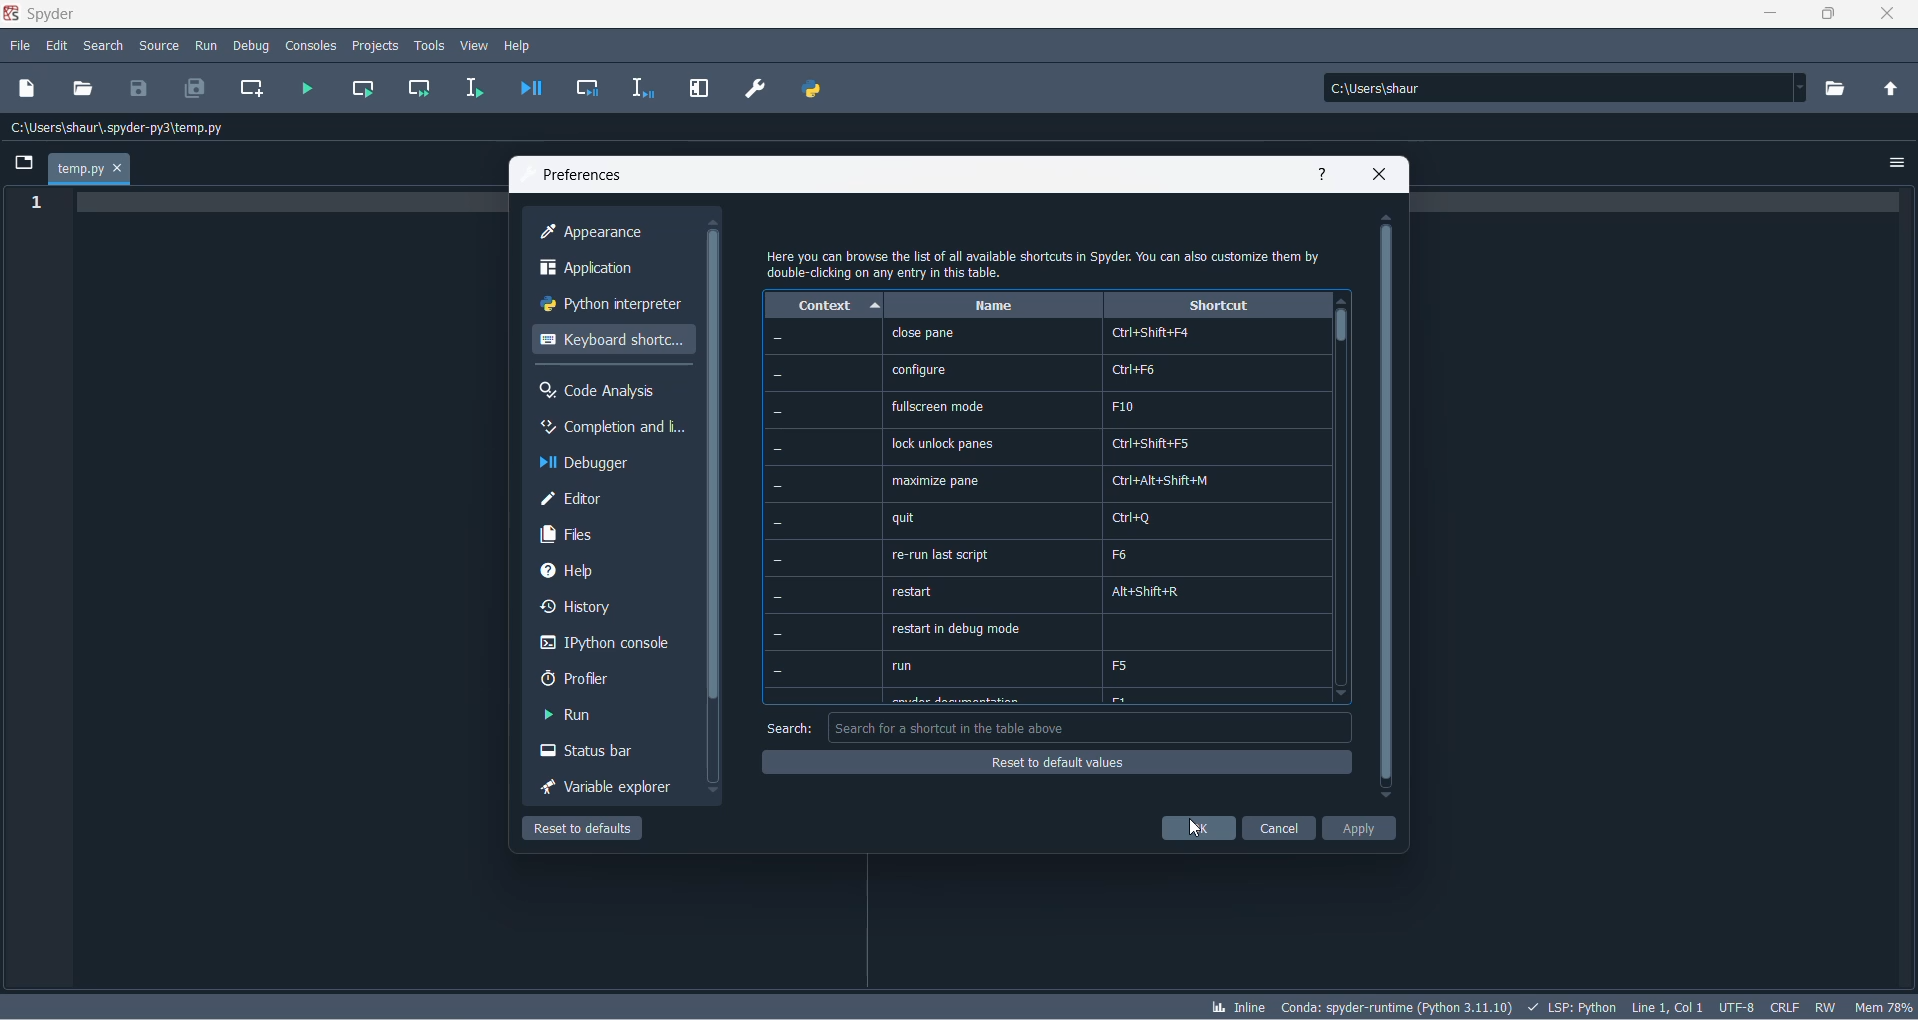  What do you see at coordinates (140, 87) in the screenshot?
I see `save` at bounding box center [140, 87].